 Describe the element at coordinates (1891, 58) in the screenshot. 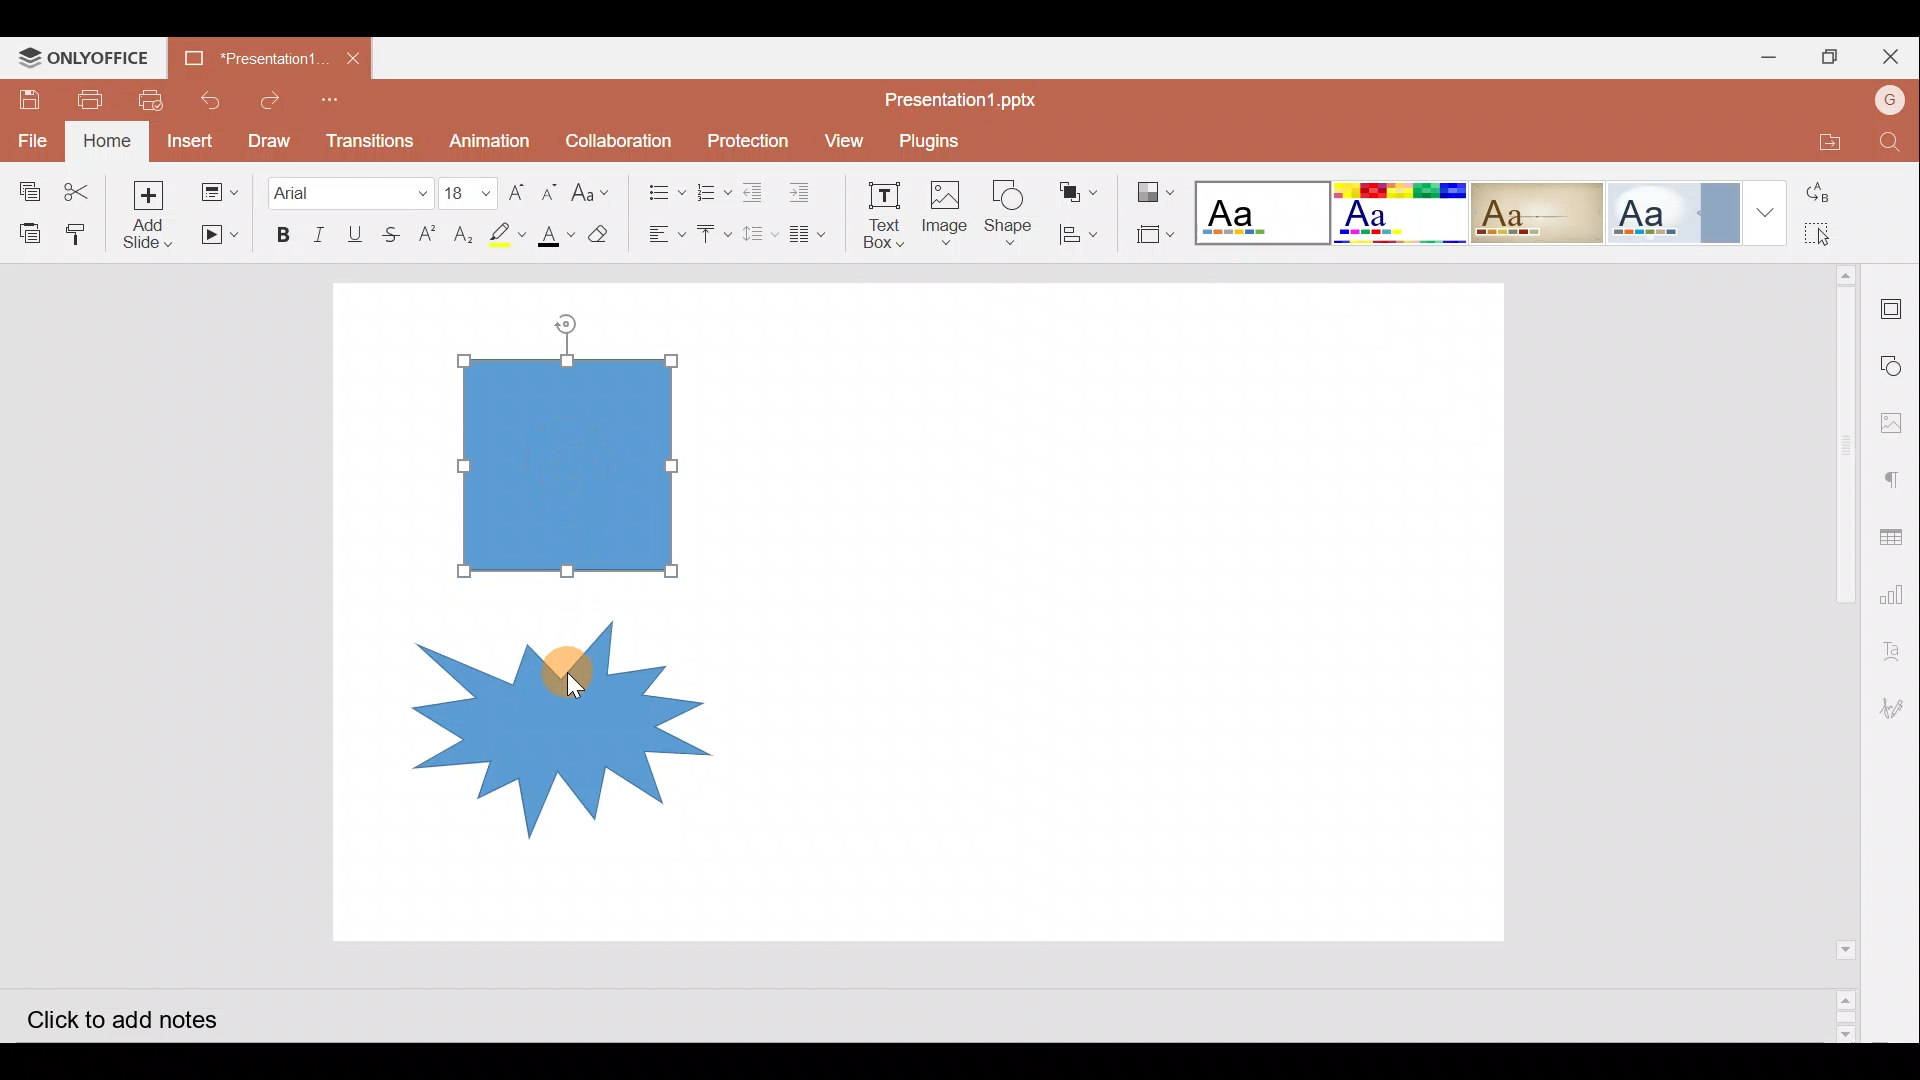

I see `Close` at that location.